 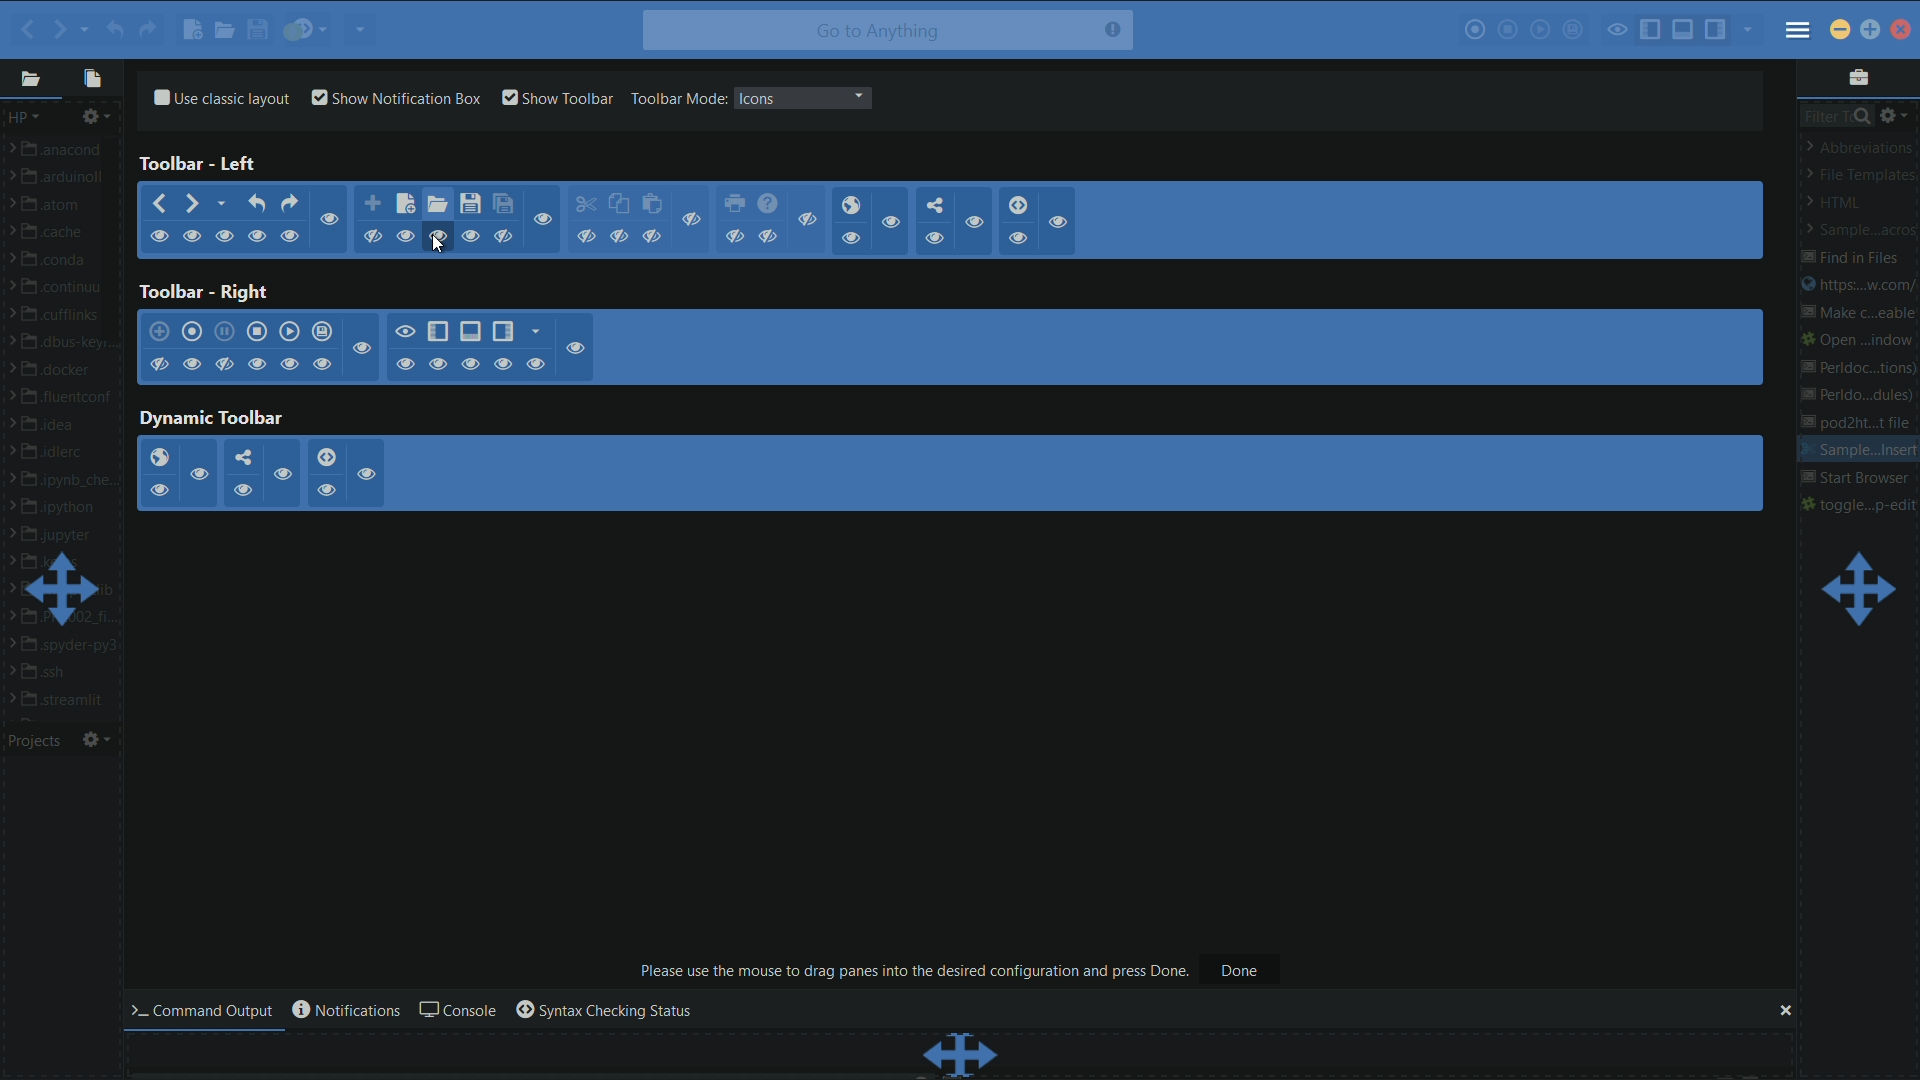 I want to click on Please use the mouse to drag panes into the desired configuration and press Done., so click(x=915, y=970).